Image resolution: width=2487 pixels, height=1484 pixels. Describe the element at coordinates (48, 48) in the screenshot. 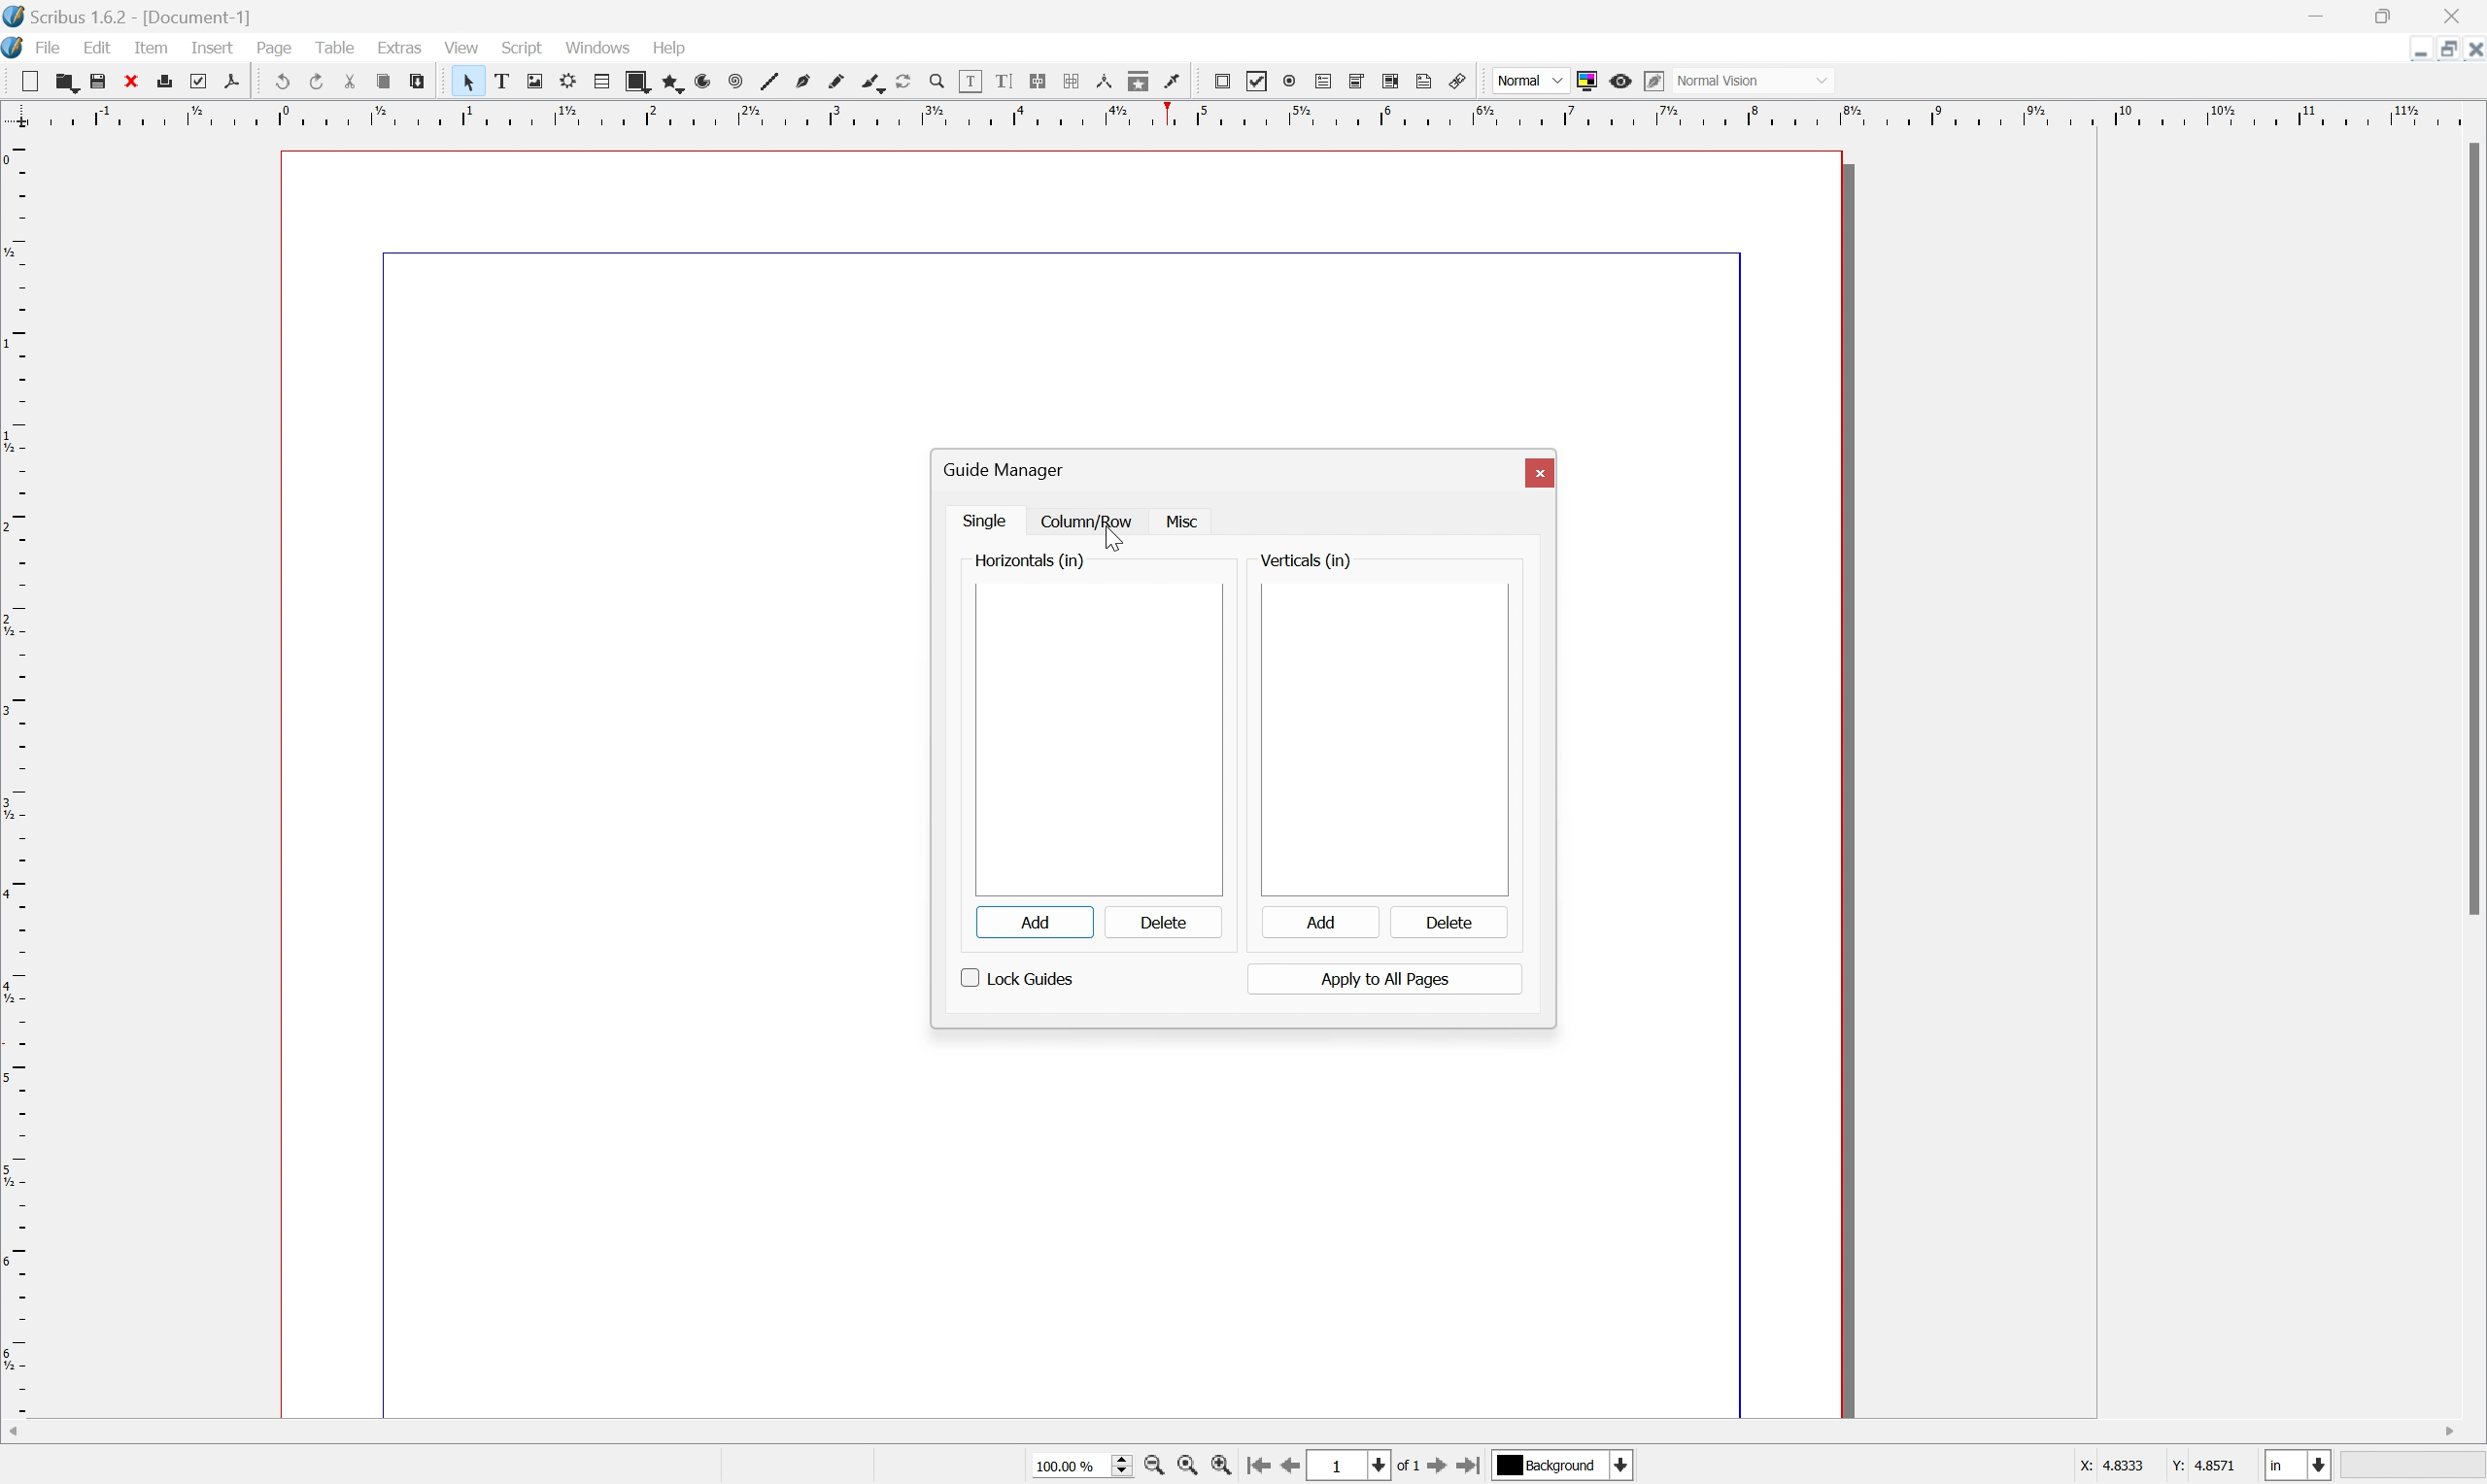

I see `file` at that location.